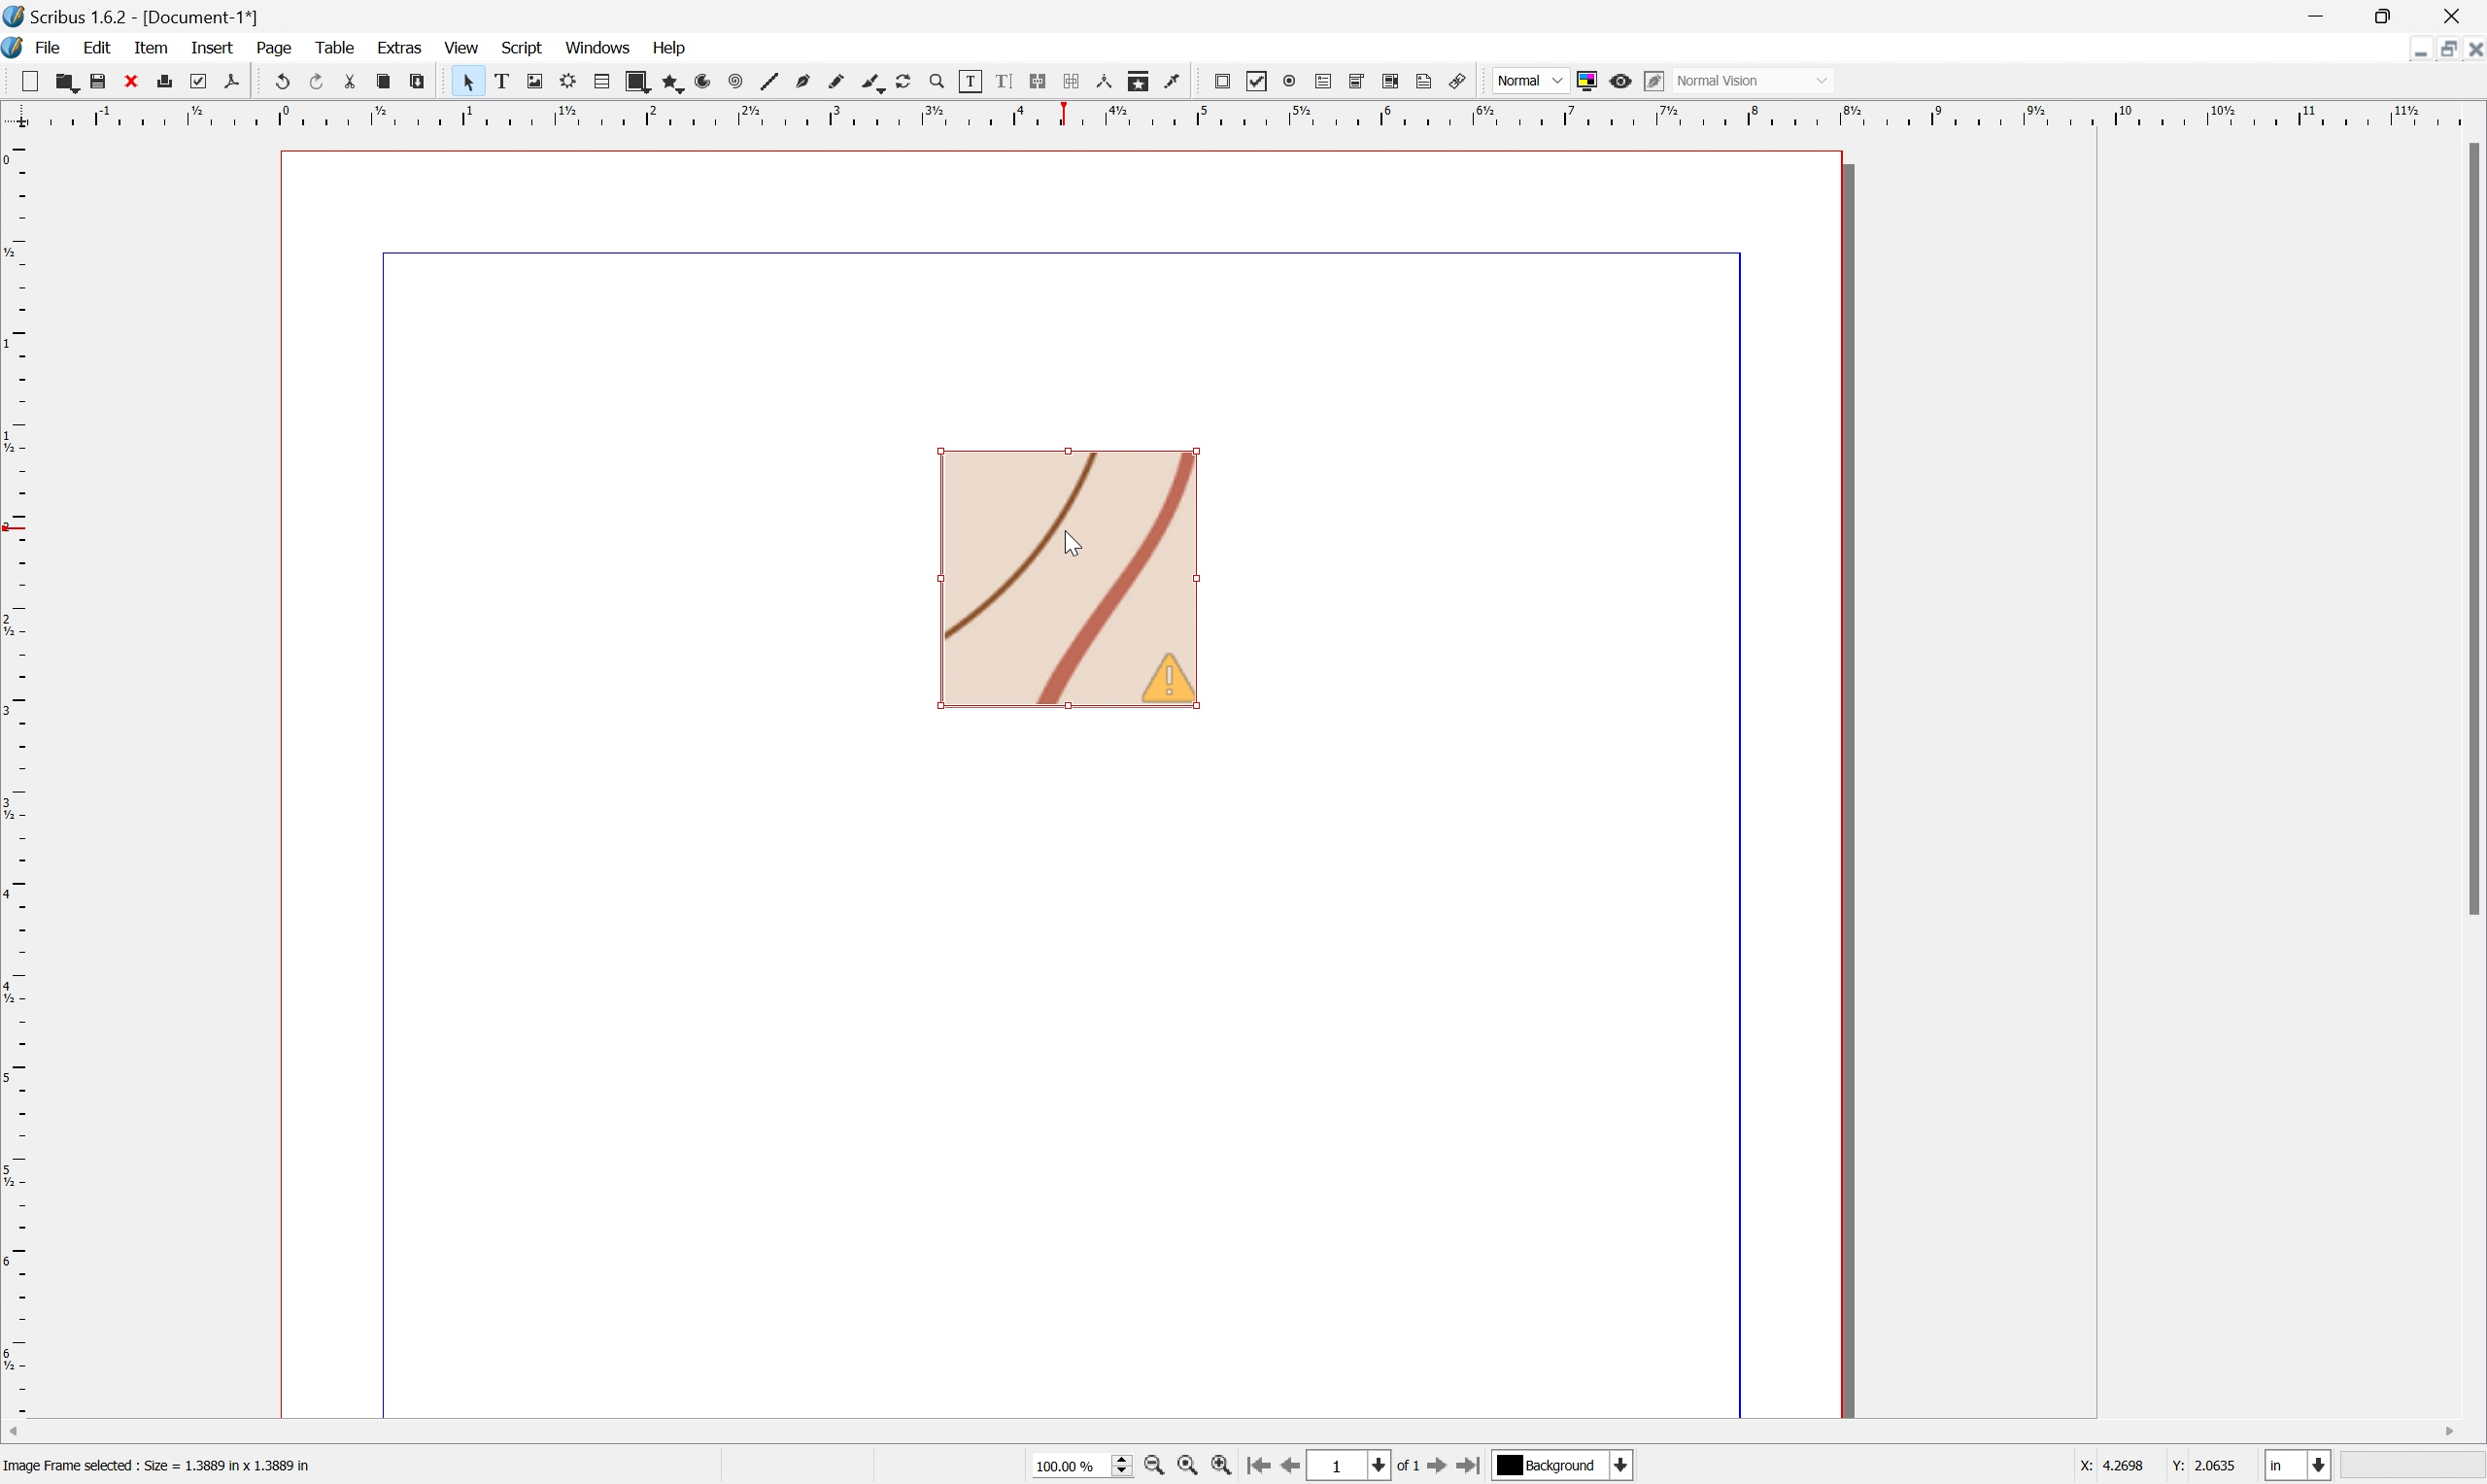  Describe the element at coordinates (150, 49) in the screenshot. I see `Item` at that location.